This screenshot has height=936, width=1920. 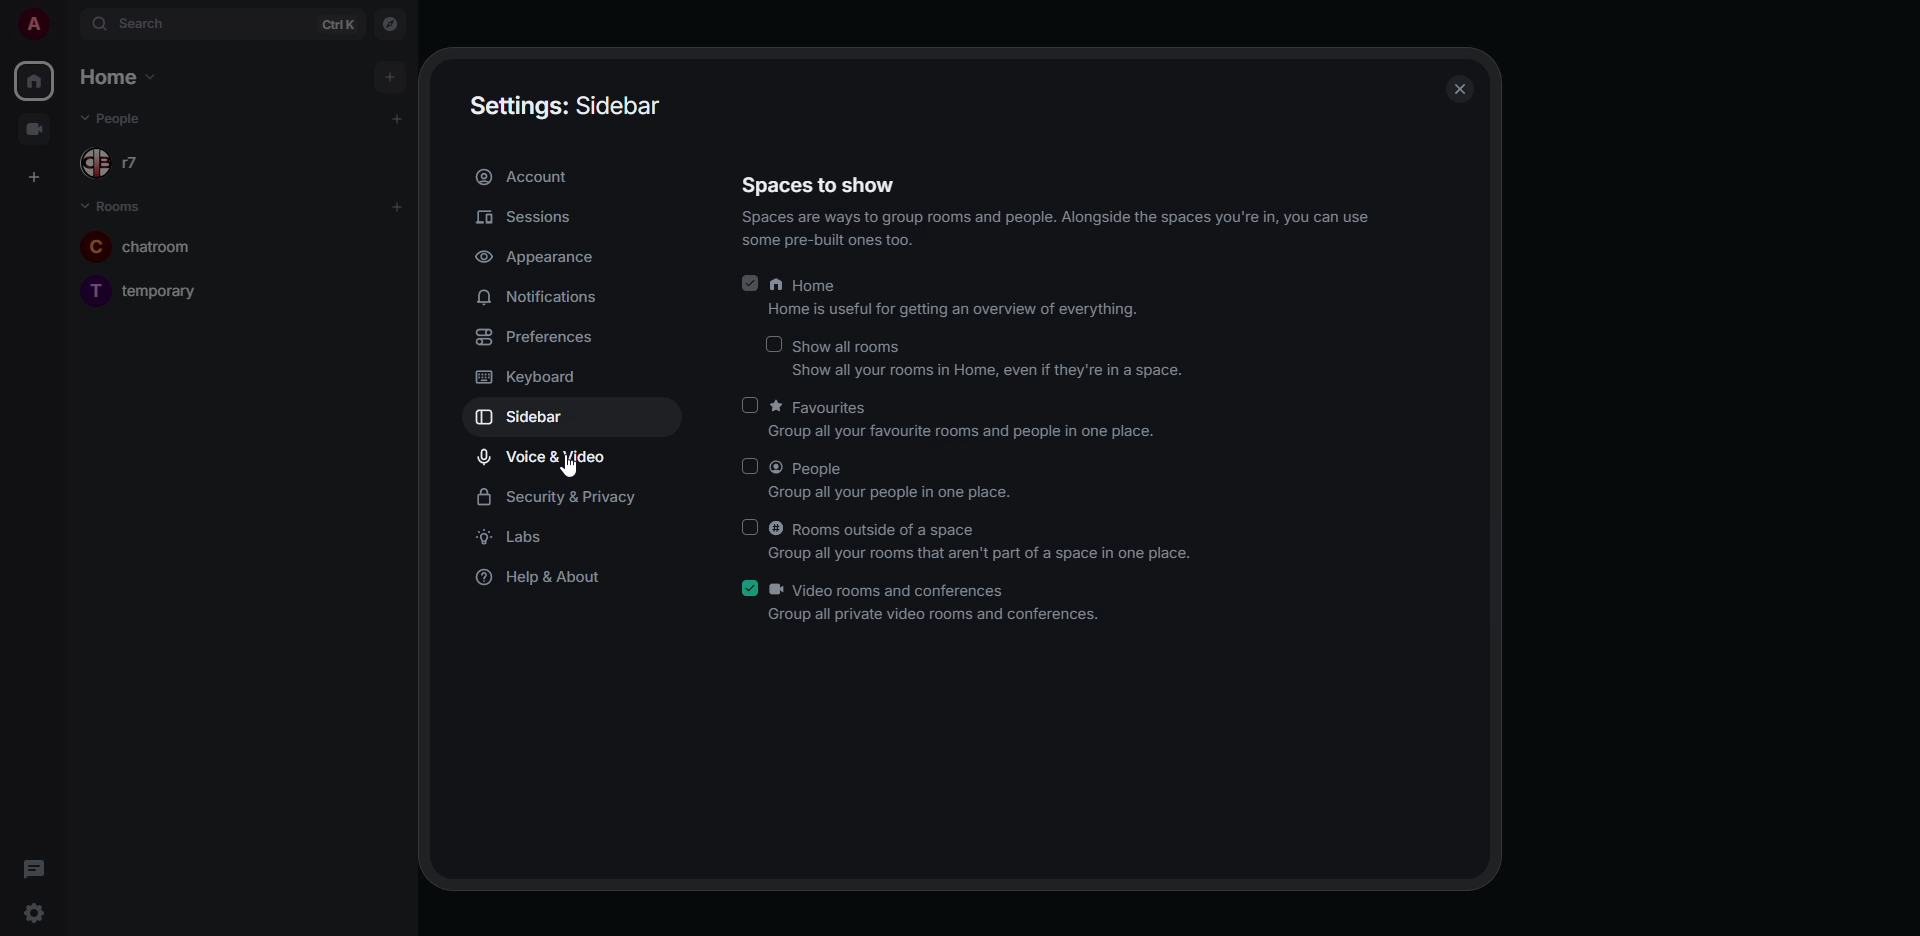 I want to click on home, so click(x=36, y=78).